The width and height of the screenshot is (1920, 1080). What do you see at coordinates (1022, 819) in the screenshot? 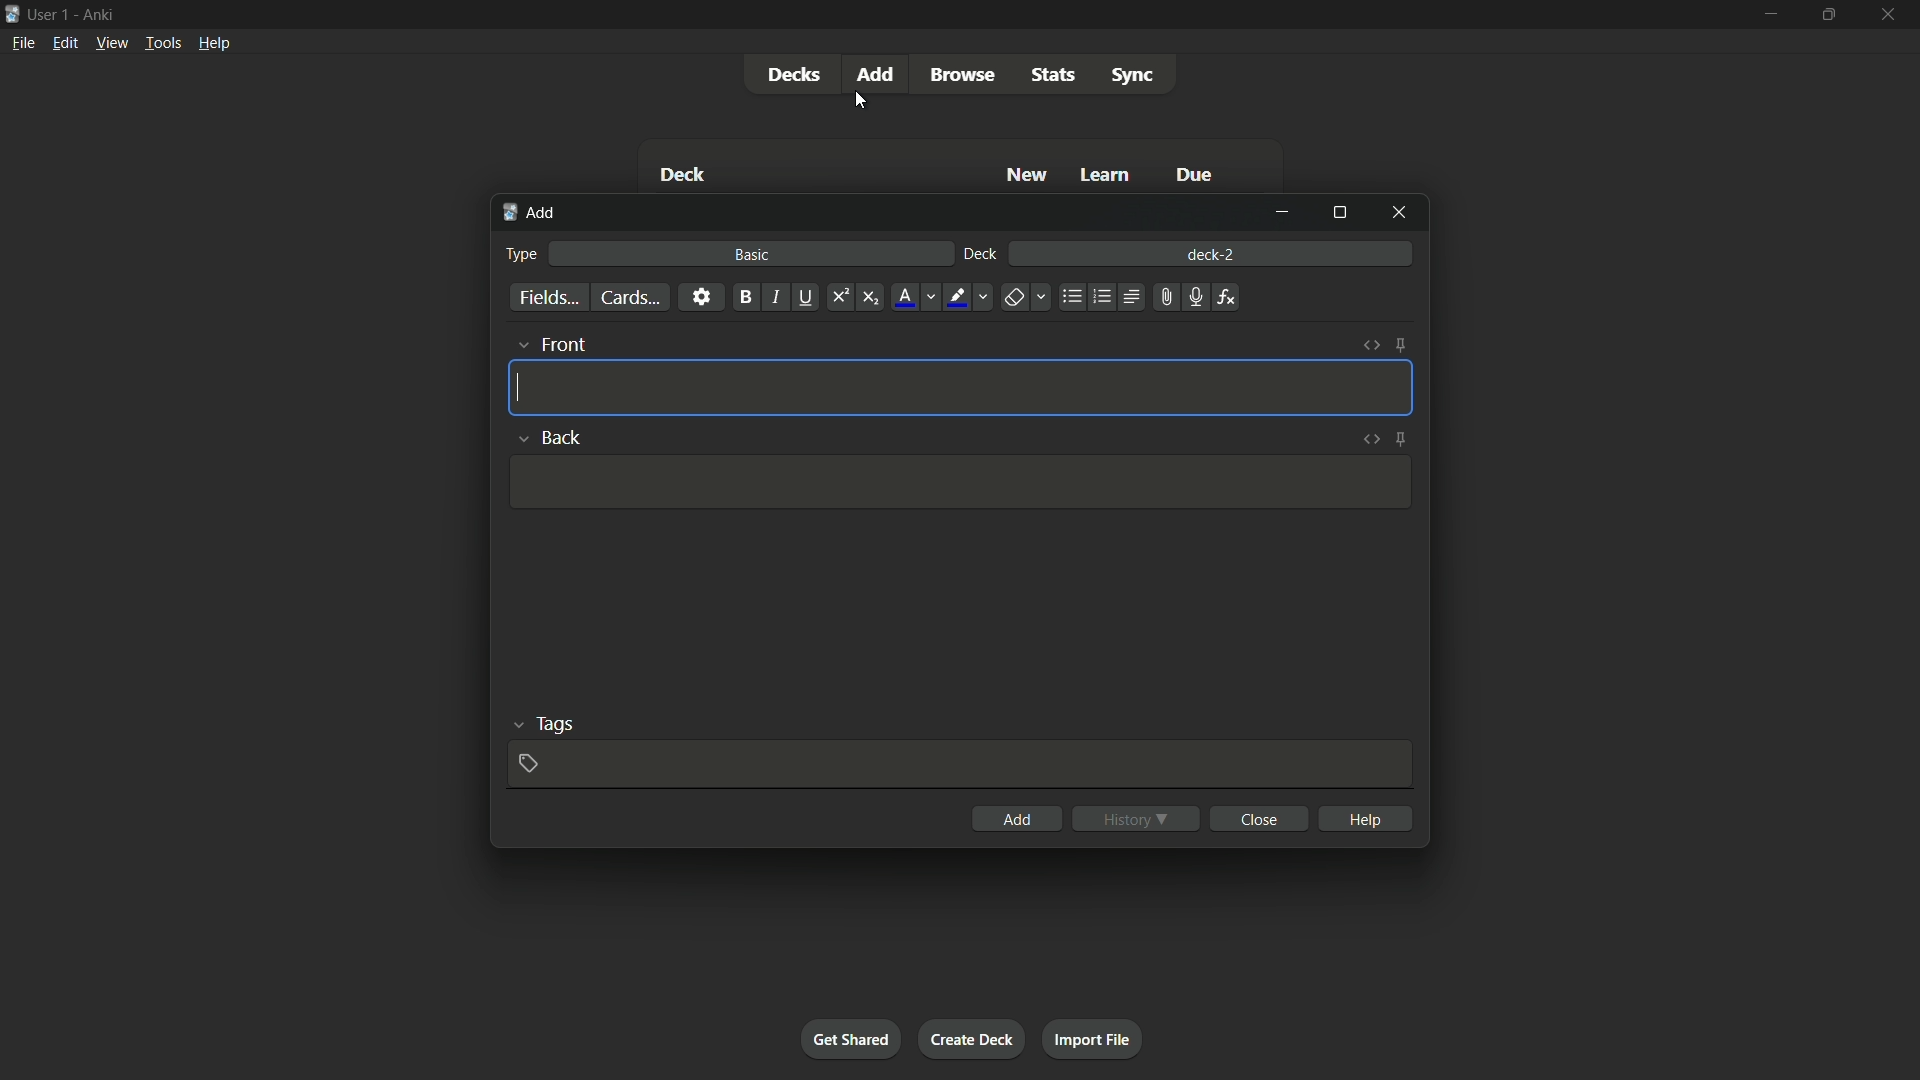
I see `add` at bounding box center [1022, 819].